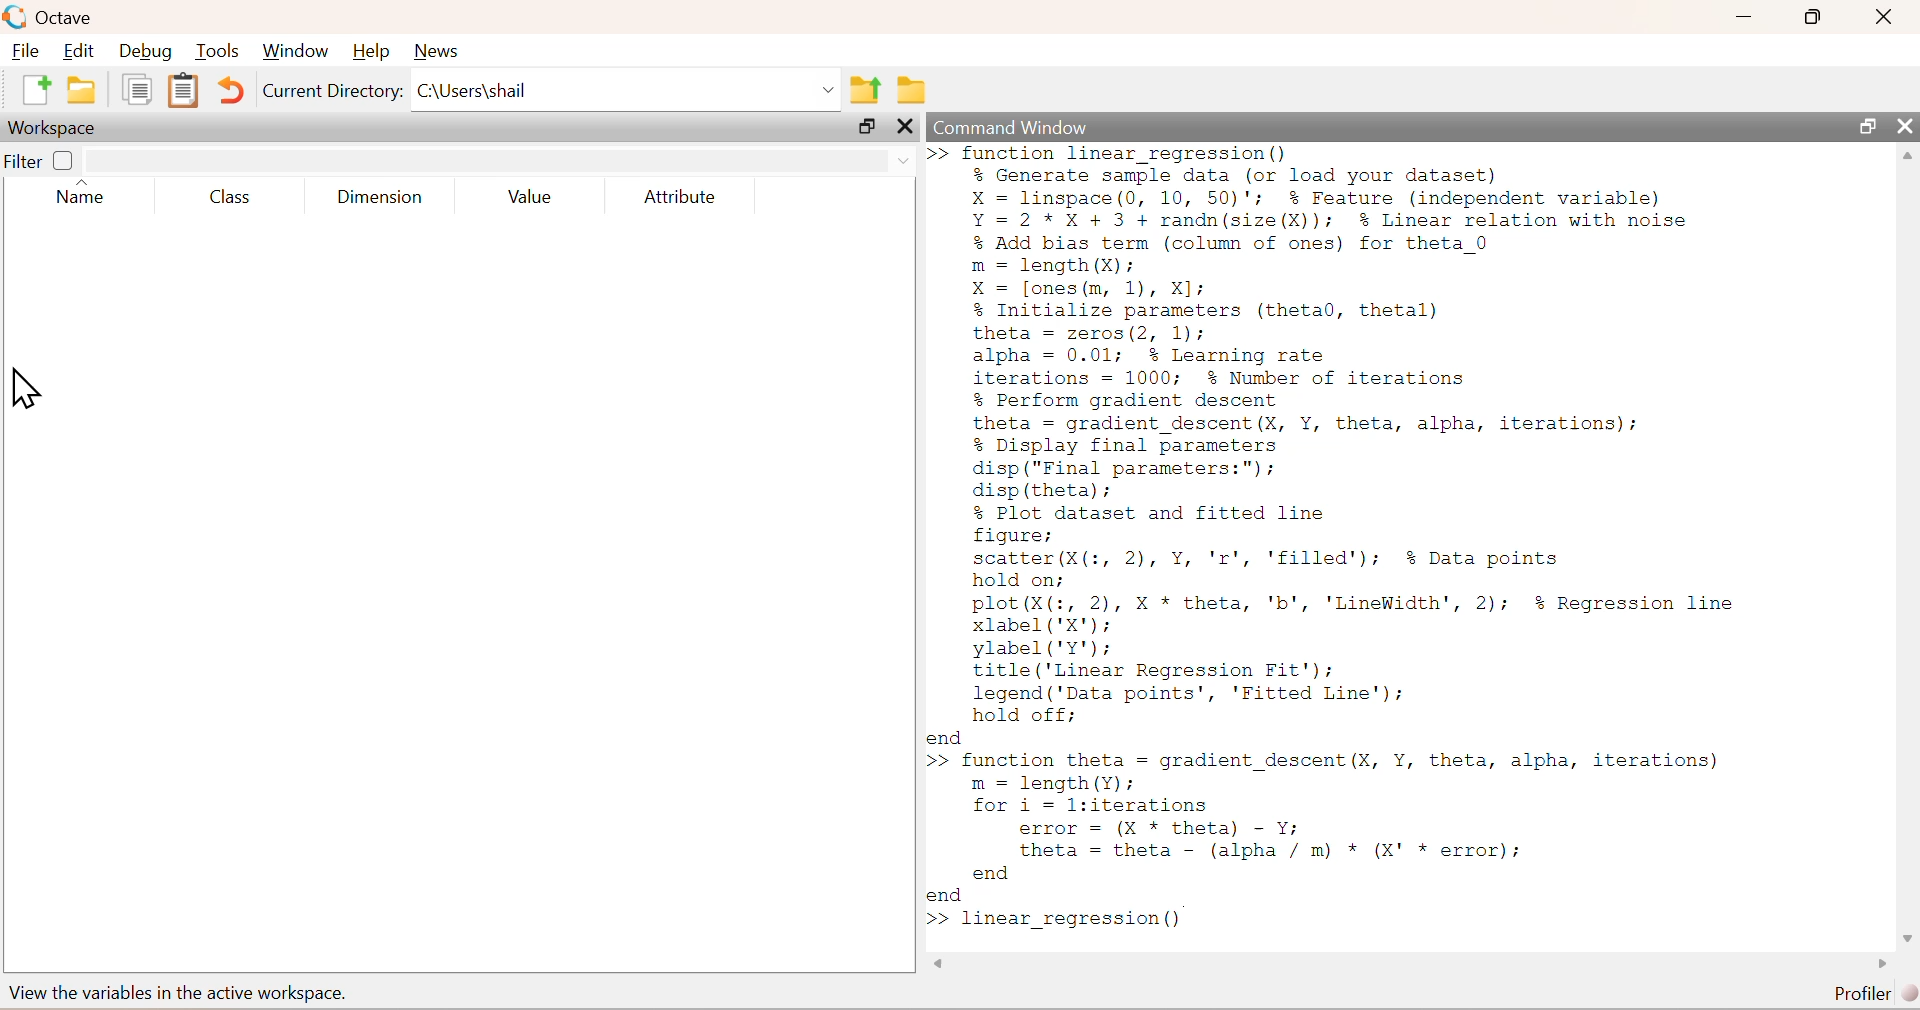 The image size is (1920, 1010). I want to click on C:\Users|shail, so click(624, 89).